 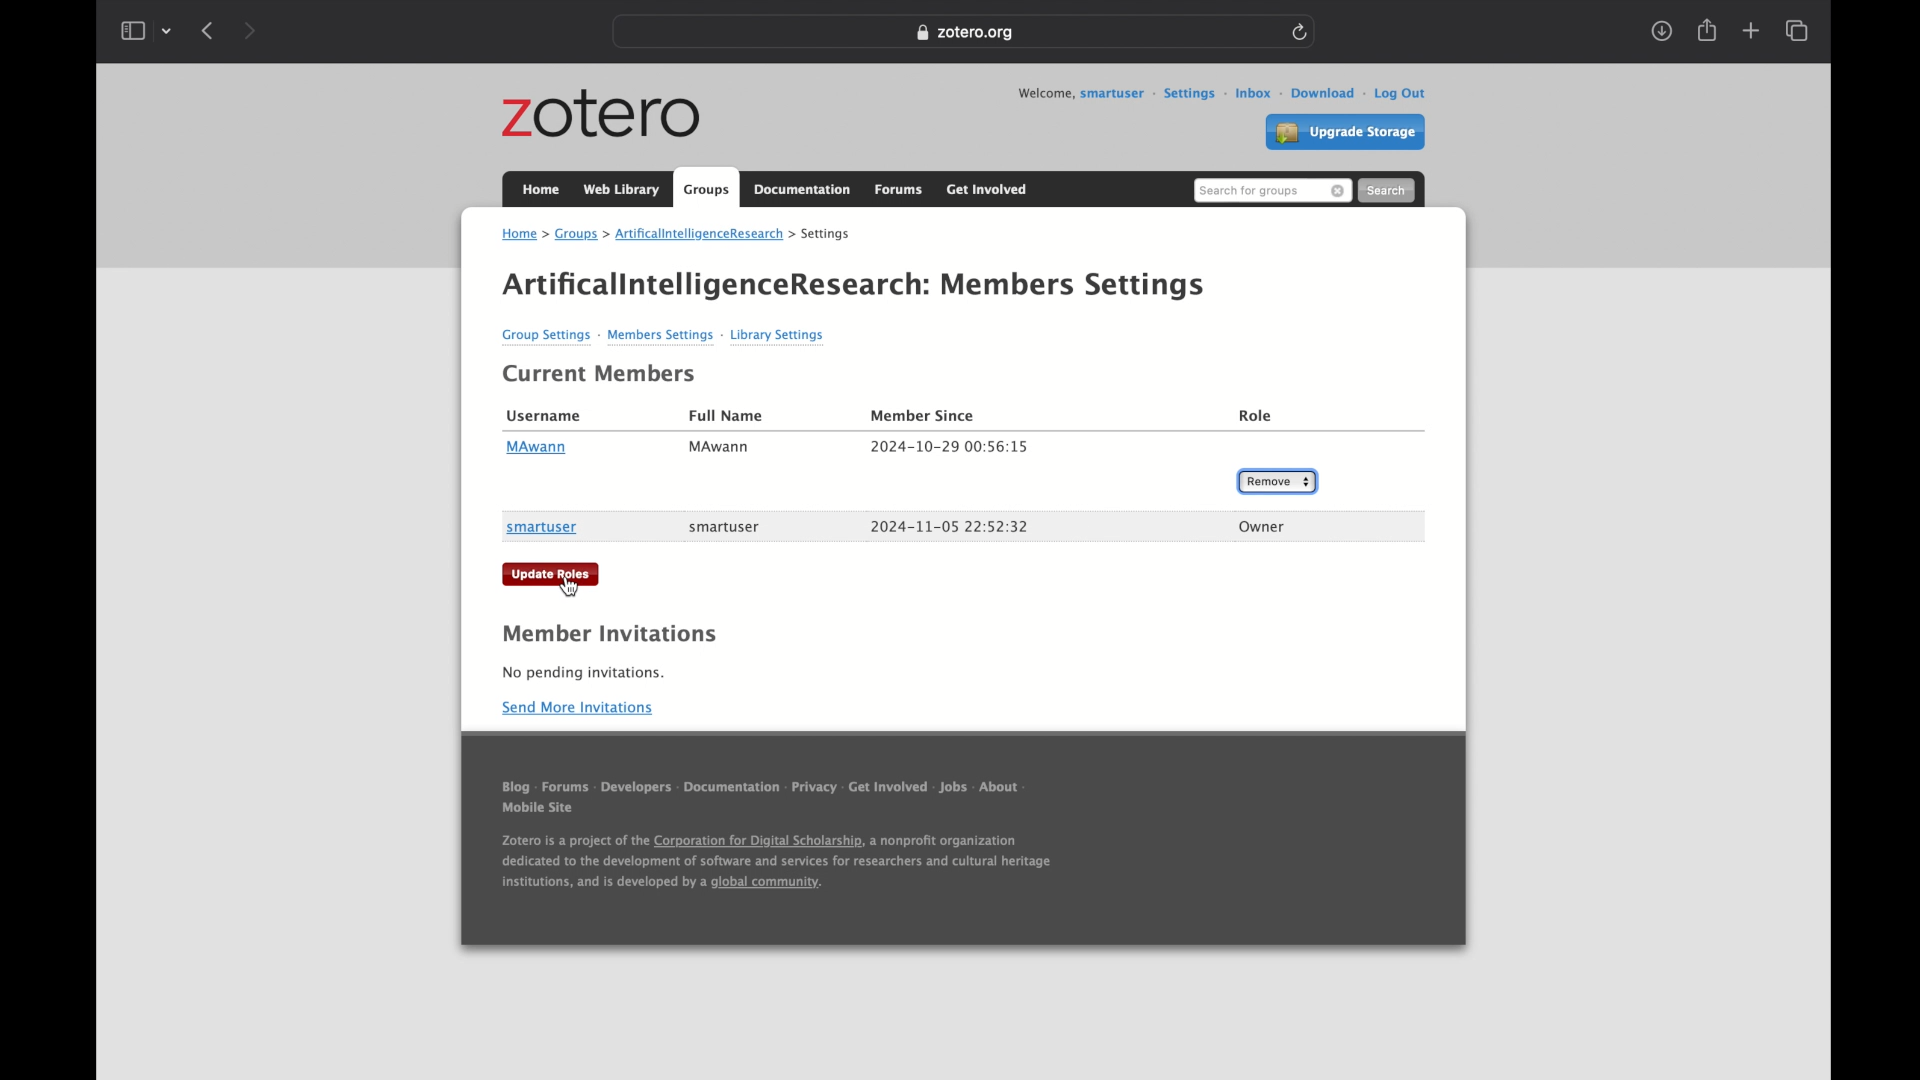 I want to click on developers, so click(x=637, y=792).